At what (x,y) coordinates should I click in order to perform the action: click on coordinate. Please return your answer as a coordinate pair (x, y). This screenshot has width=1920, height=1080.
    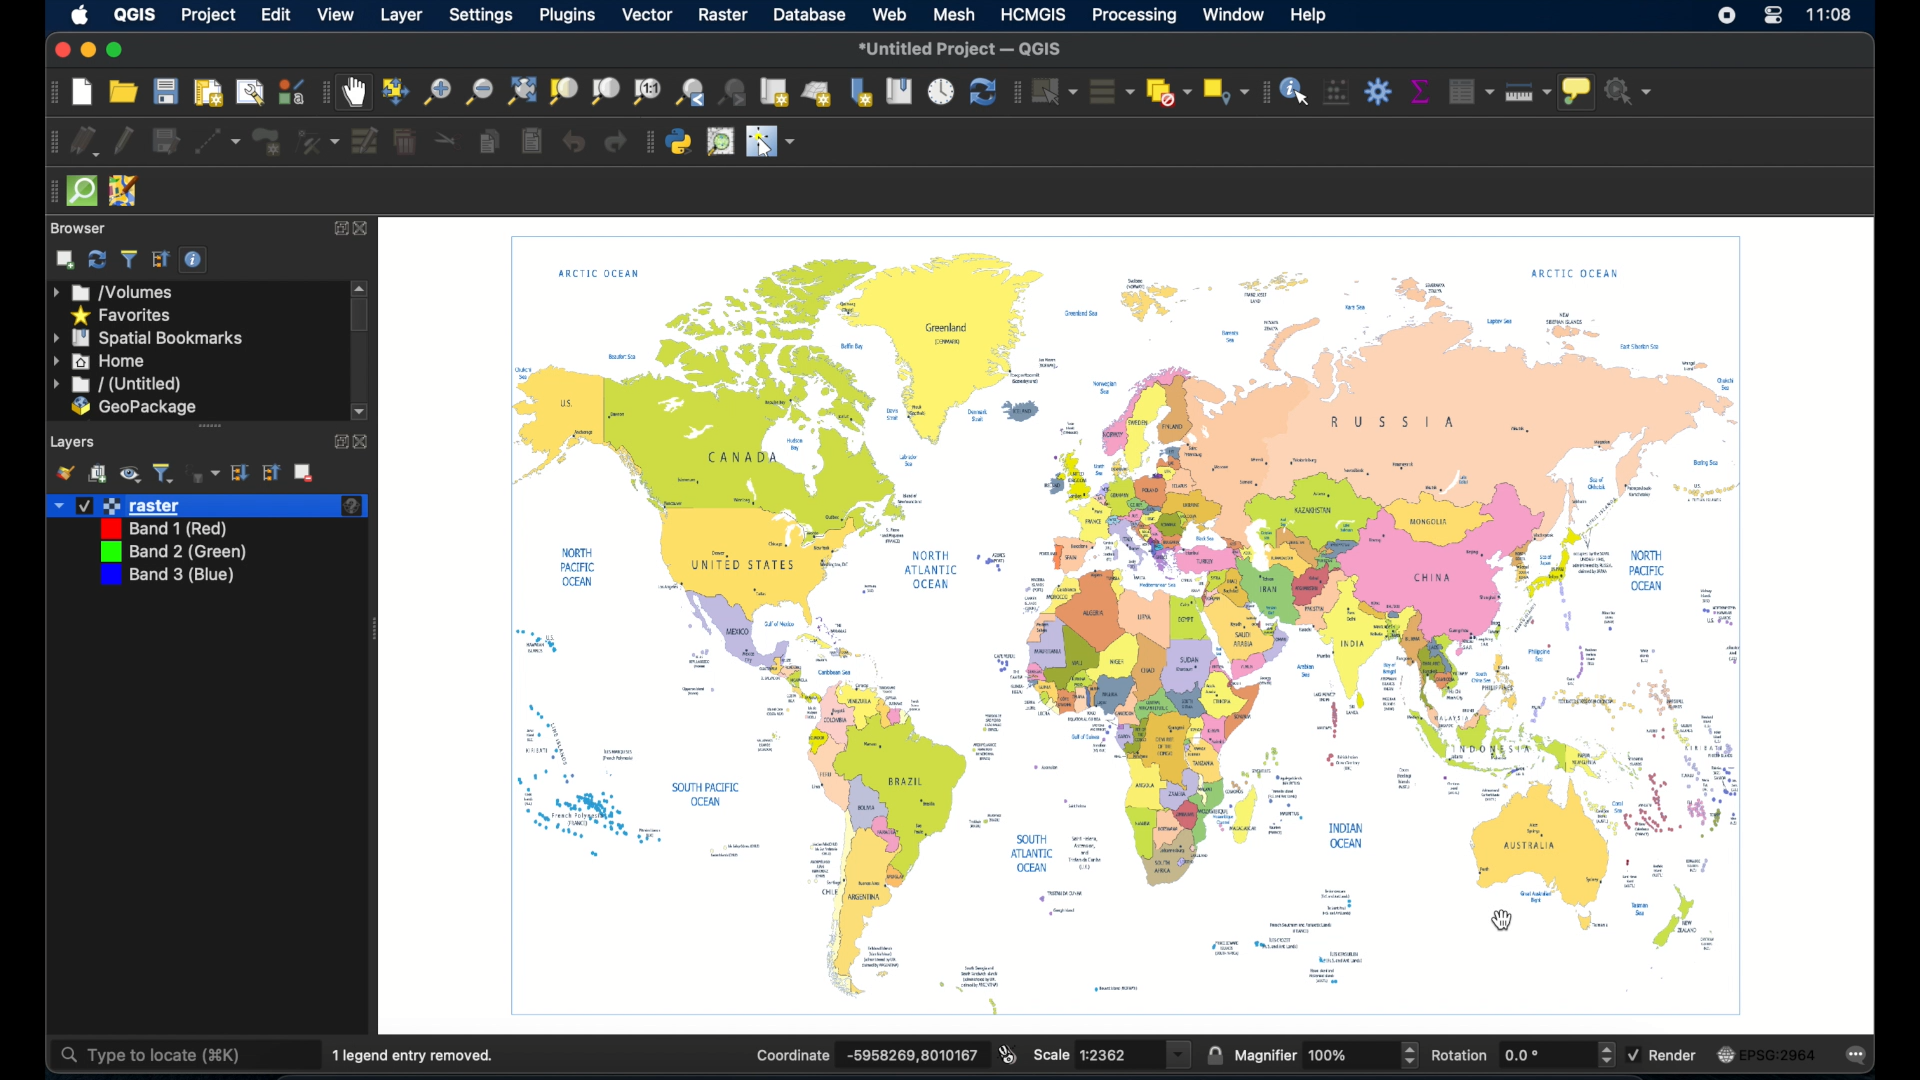
    Looking at the image, I should click on (790, 1054).